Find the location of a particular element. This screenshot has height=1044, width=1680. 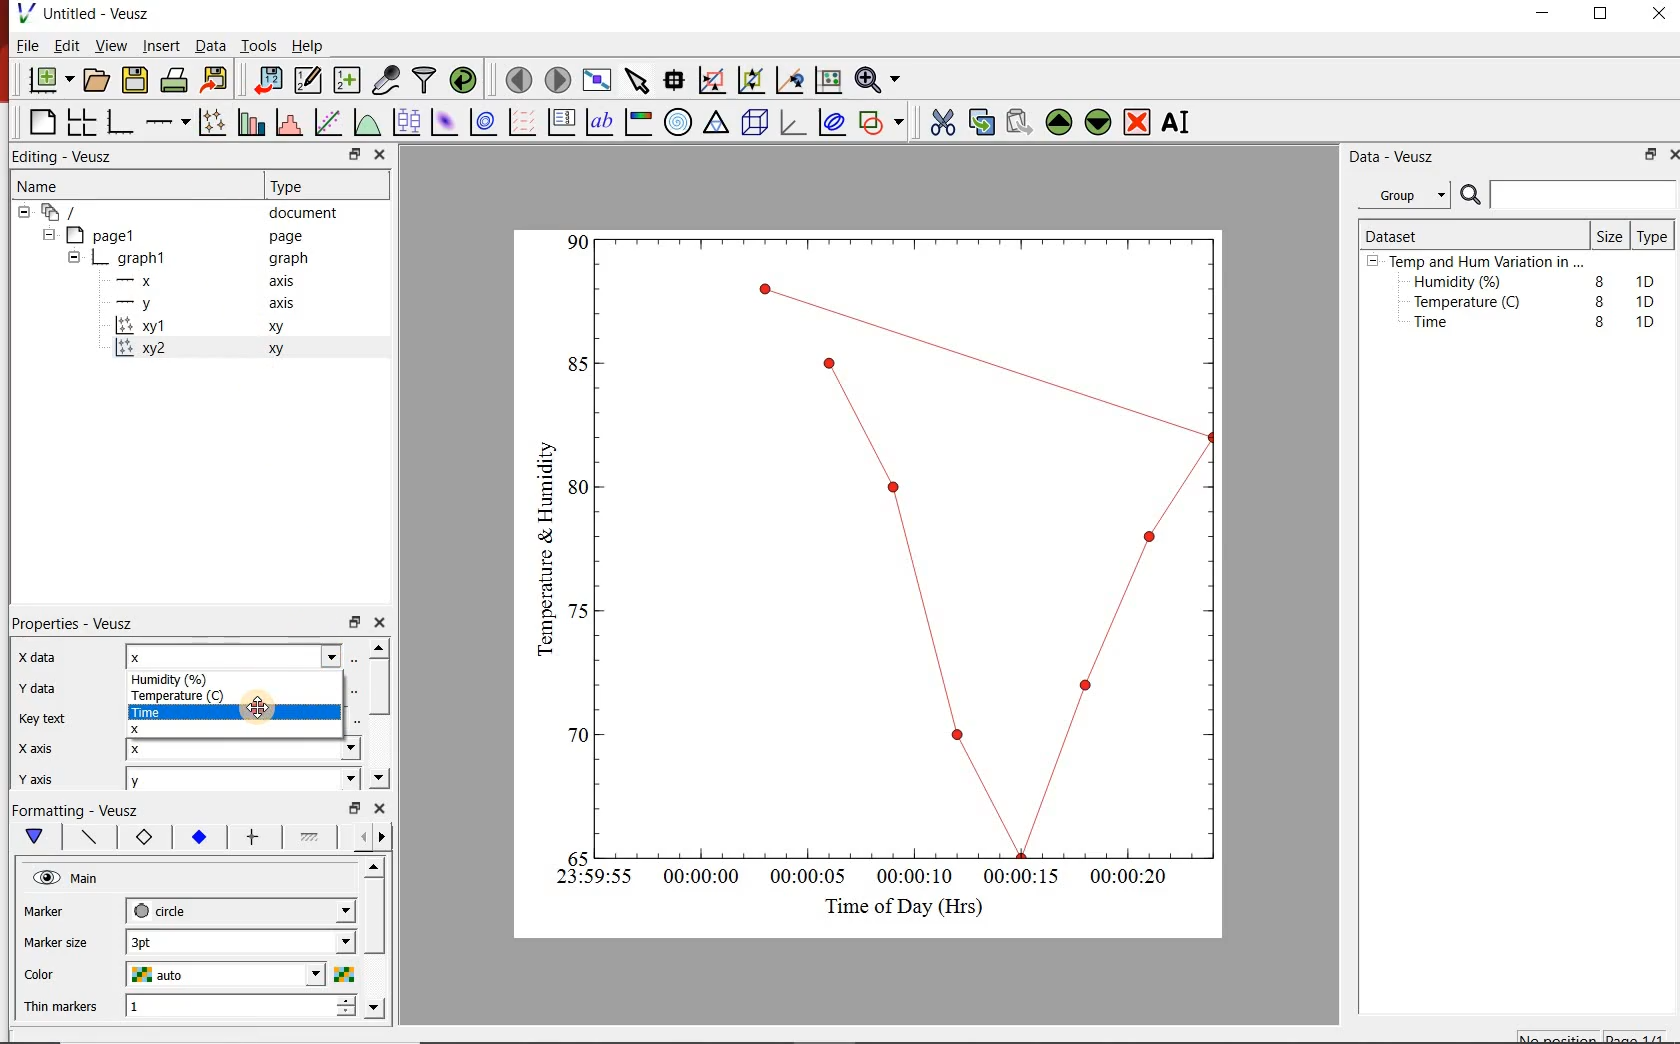

00:00:20 is located at coordinates (1137, 878).